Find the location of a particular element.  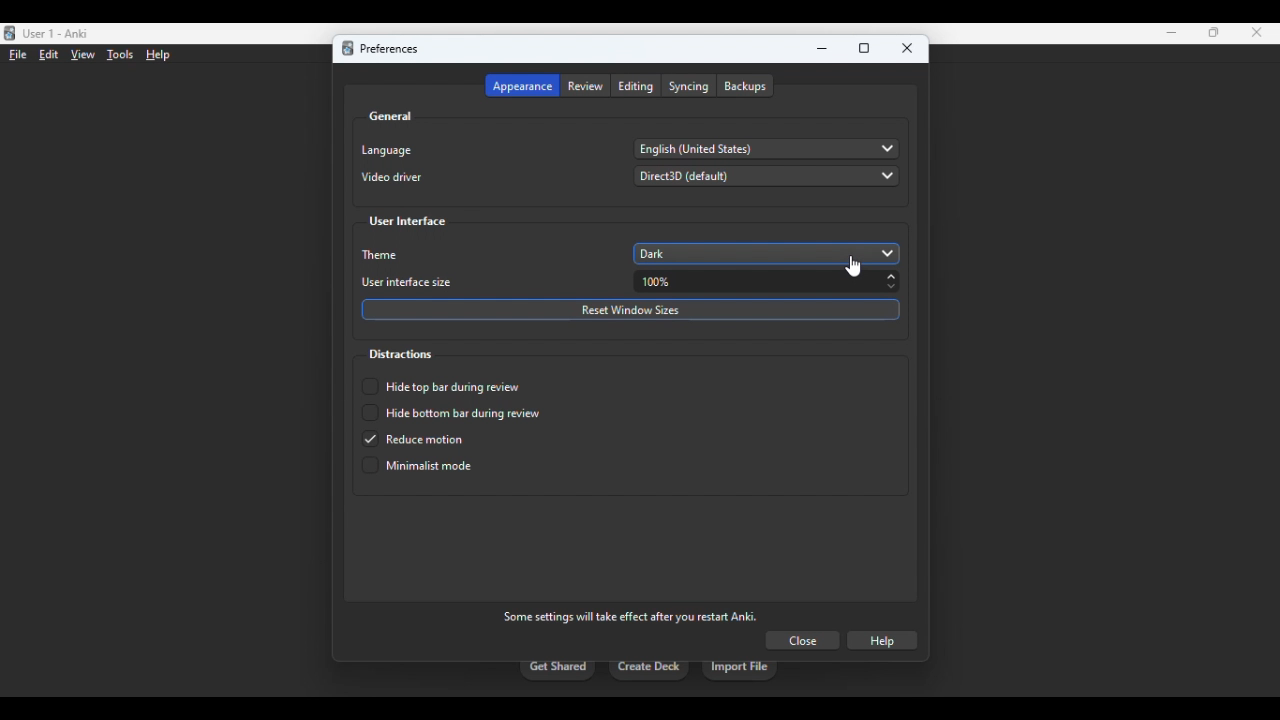

distractions is located at coordinates (399, 354).